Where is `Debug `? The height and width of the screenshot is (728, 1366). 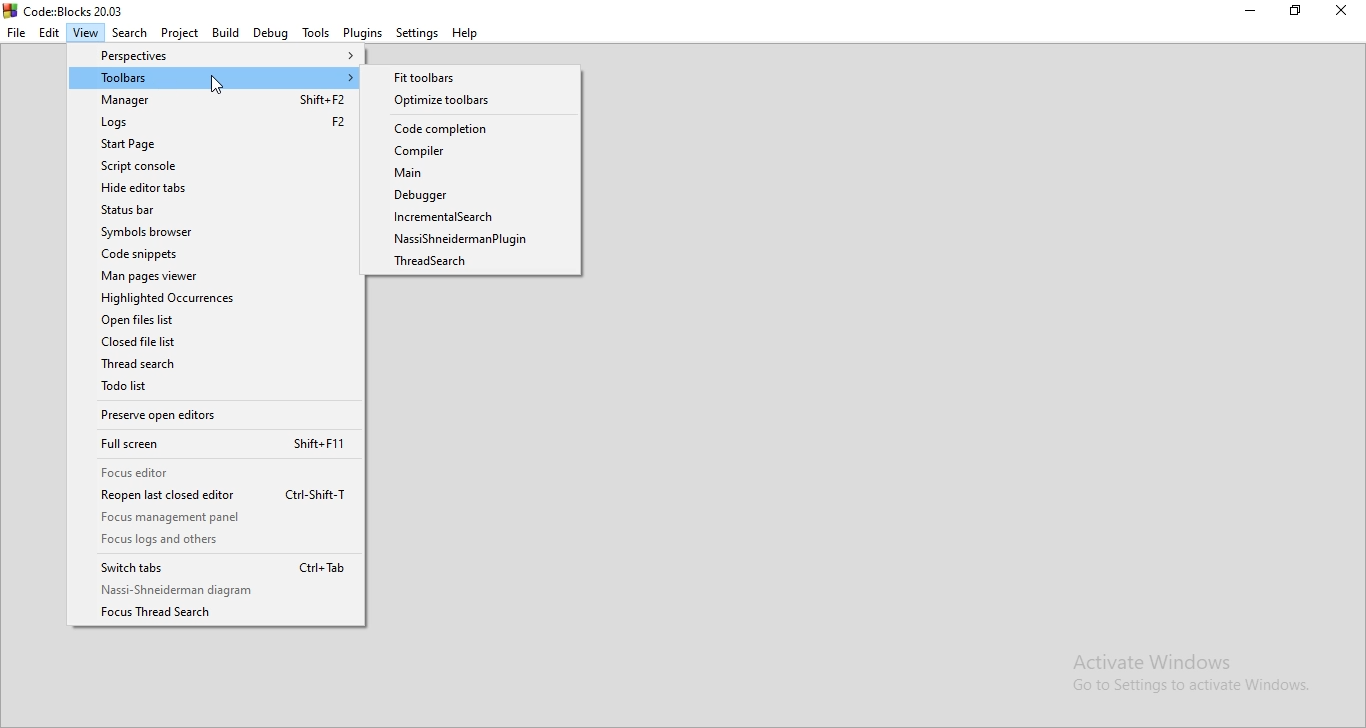
Debug  is located at coordinates (271, 32).